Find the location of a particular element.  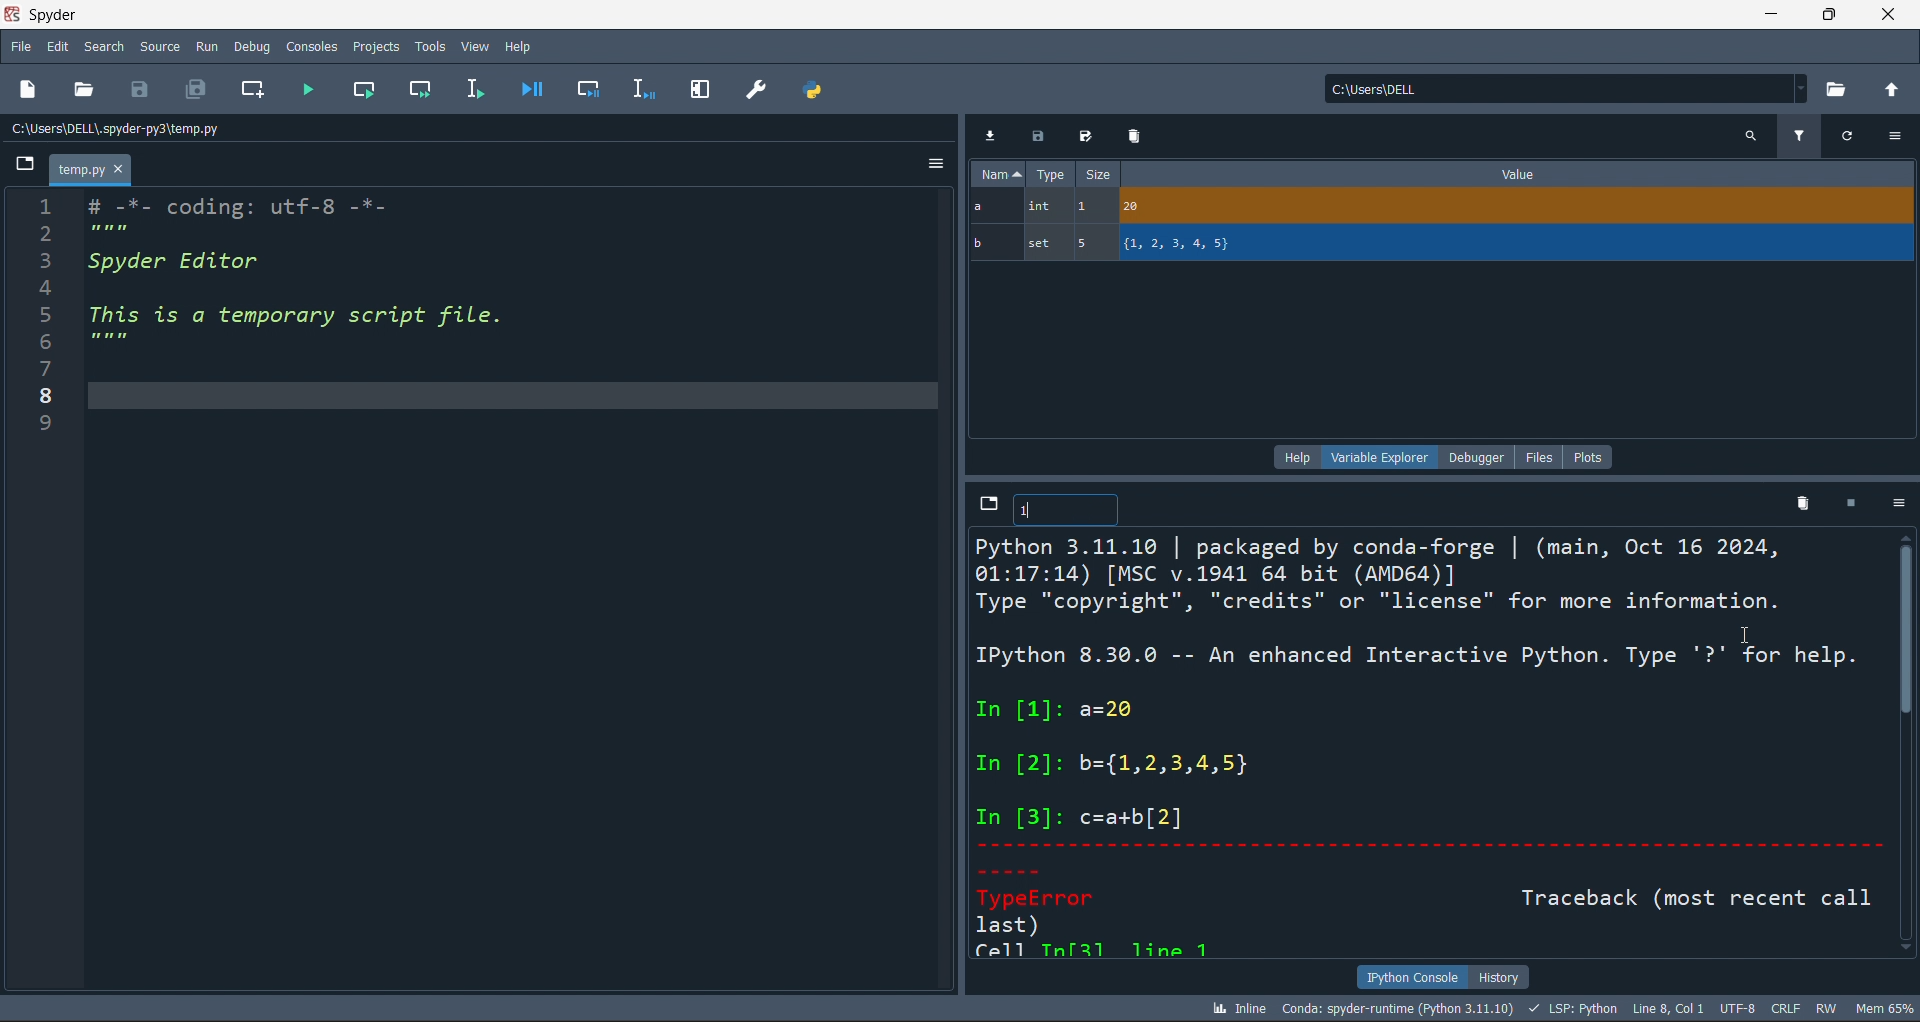

ipython console is located at coordinates (1407, 977).